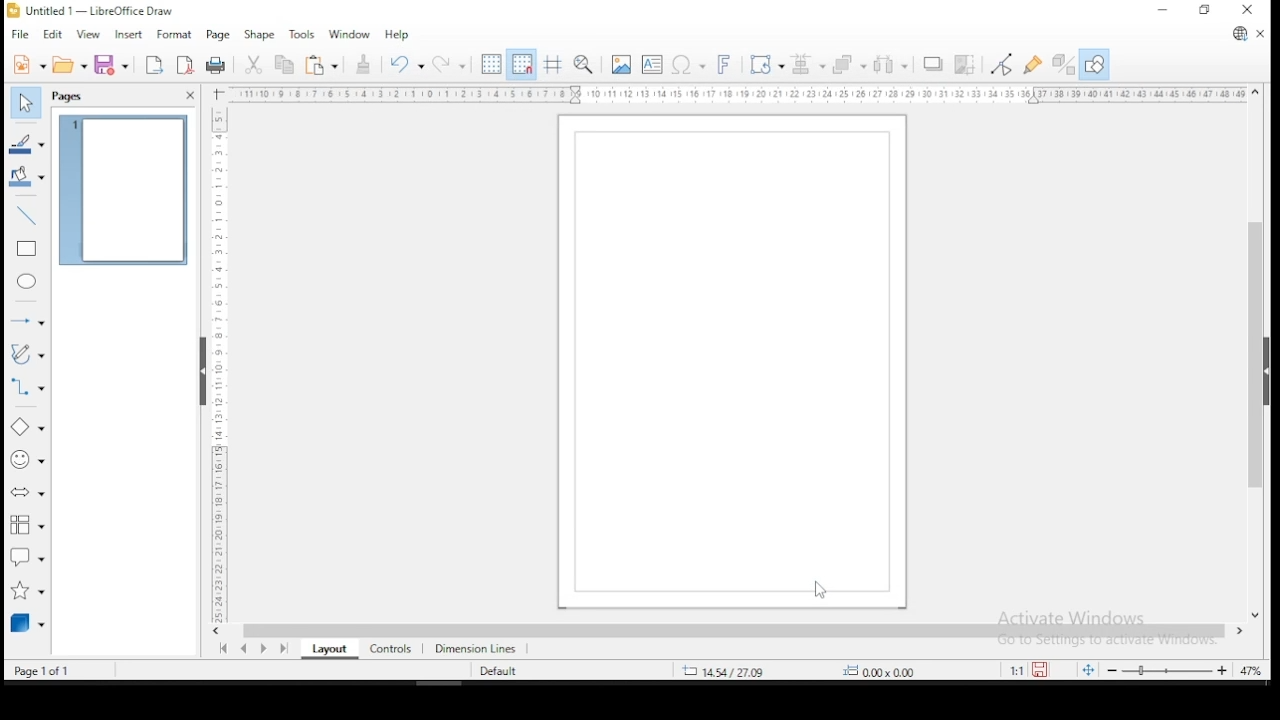 The image size is (1280, 720). Describe the element at coordinates (1252, 669) in the screenshot. I see `zoom factor` at that location.